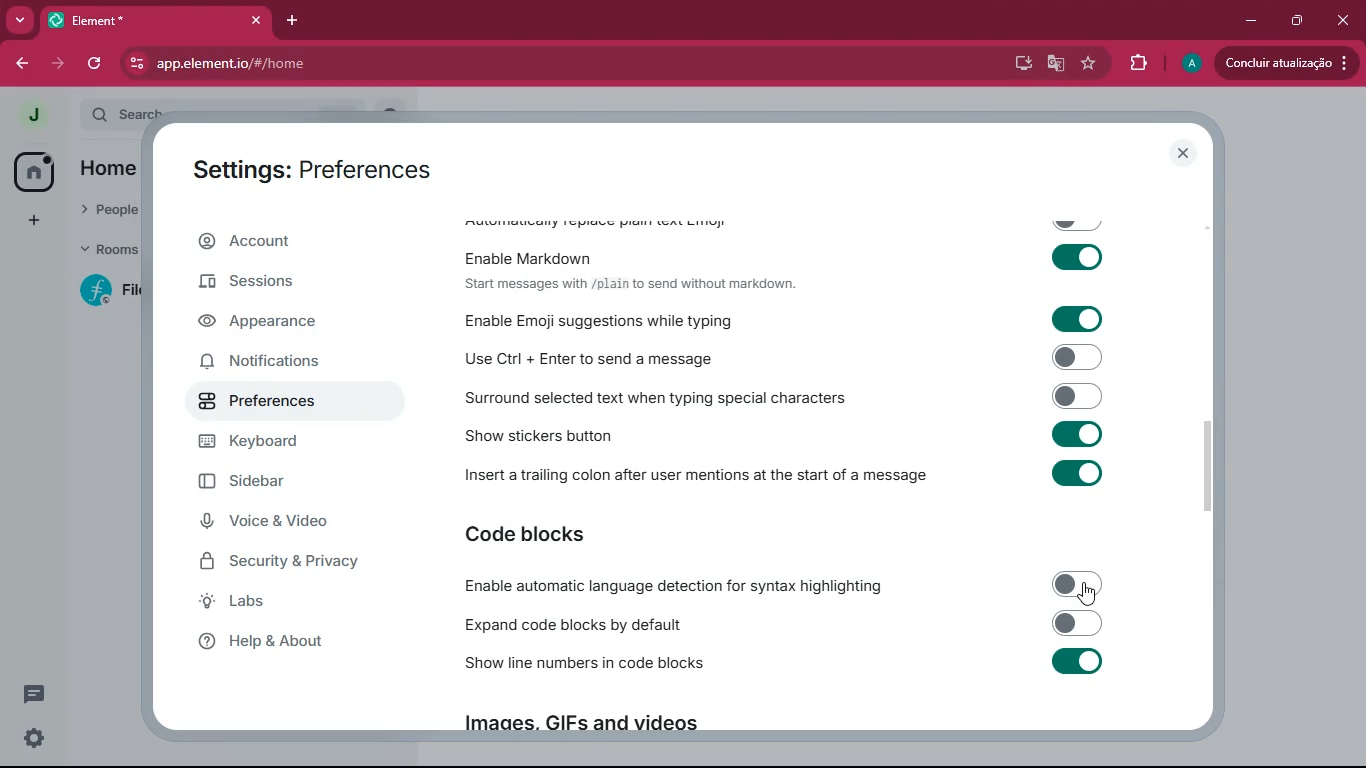 The image size is (1366, 768). Describe the element at coordinates (1057, 64) in the screenshot. I see `translate` at that location.